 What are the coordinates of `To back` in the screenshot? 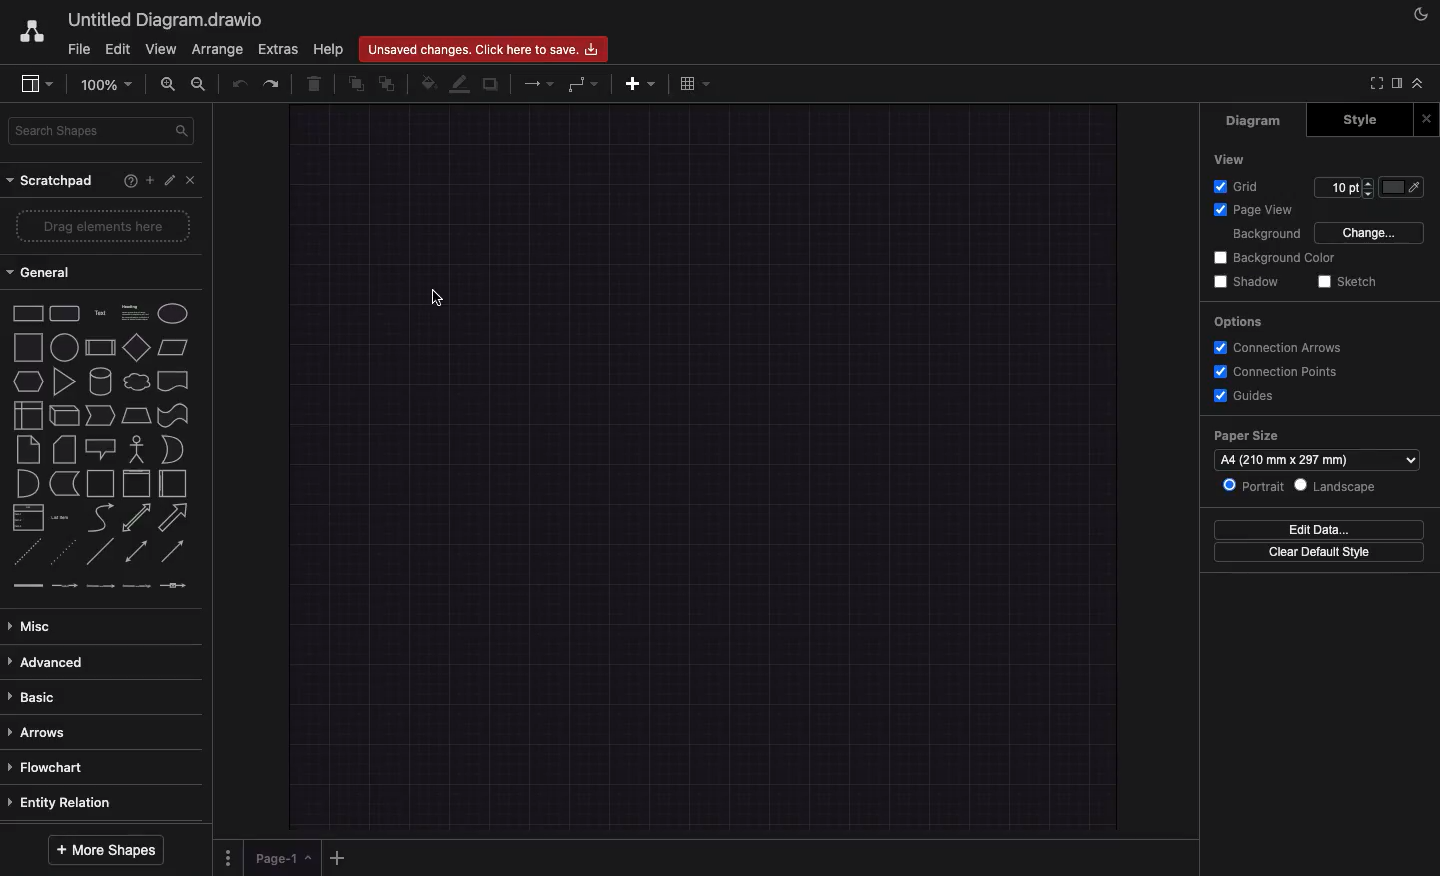 It's located at (391, 82).